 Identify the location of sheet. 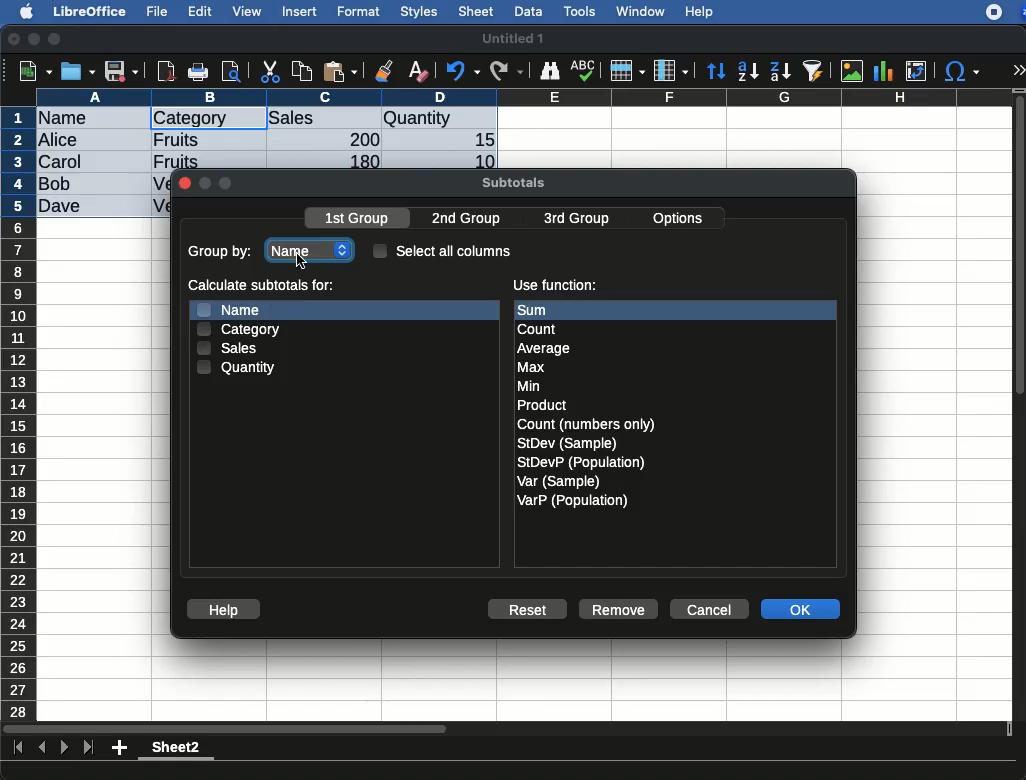
(477, 11).